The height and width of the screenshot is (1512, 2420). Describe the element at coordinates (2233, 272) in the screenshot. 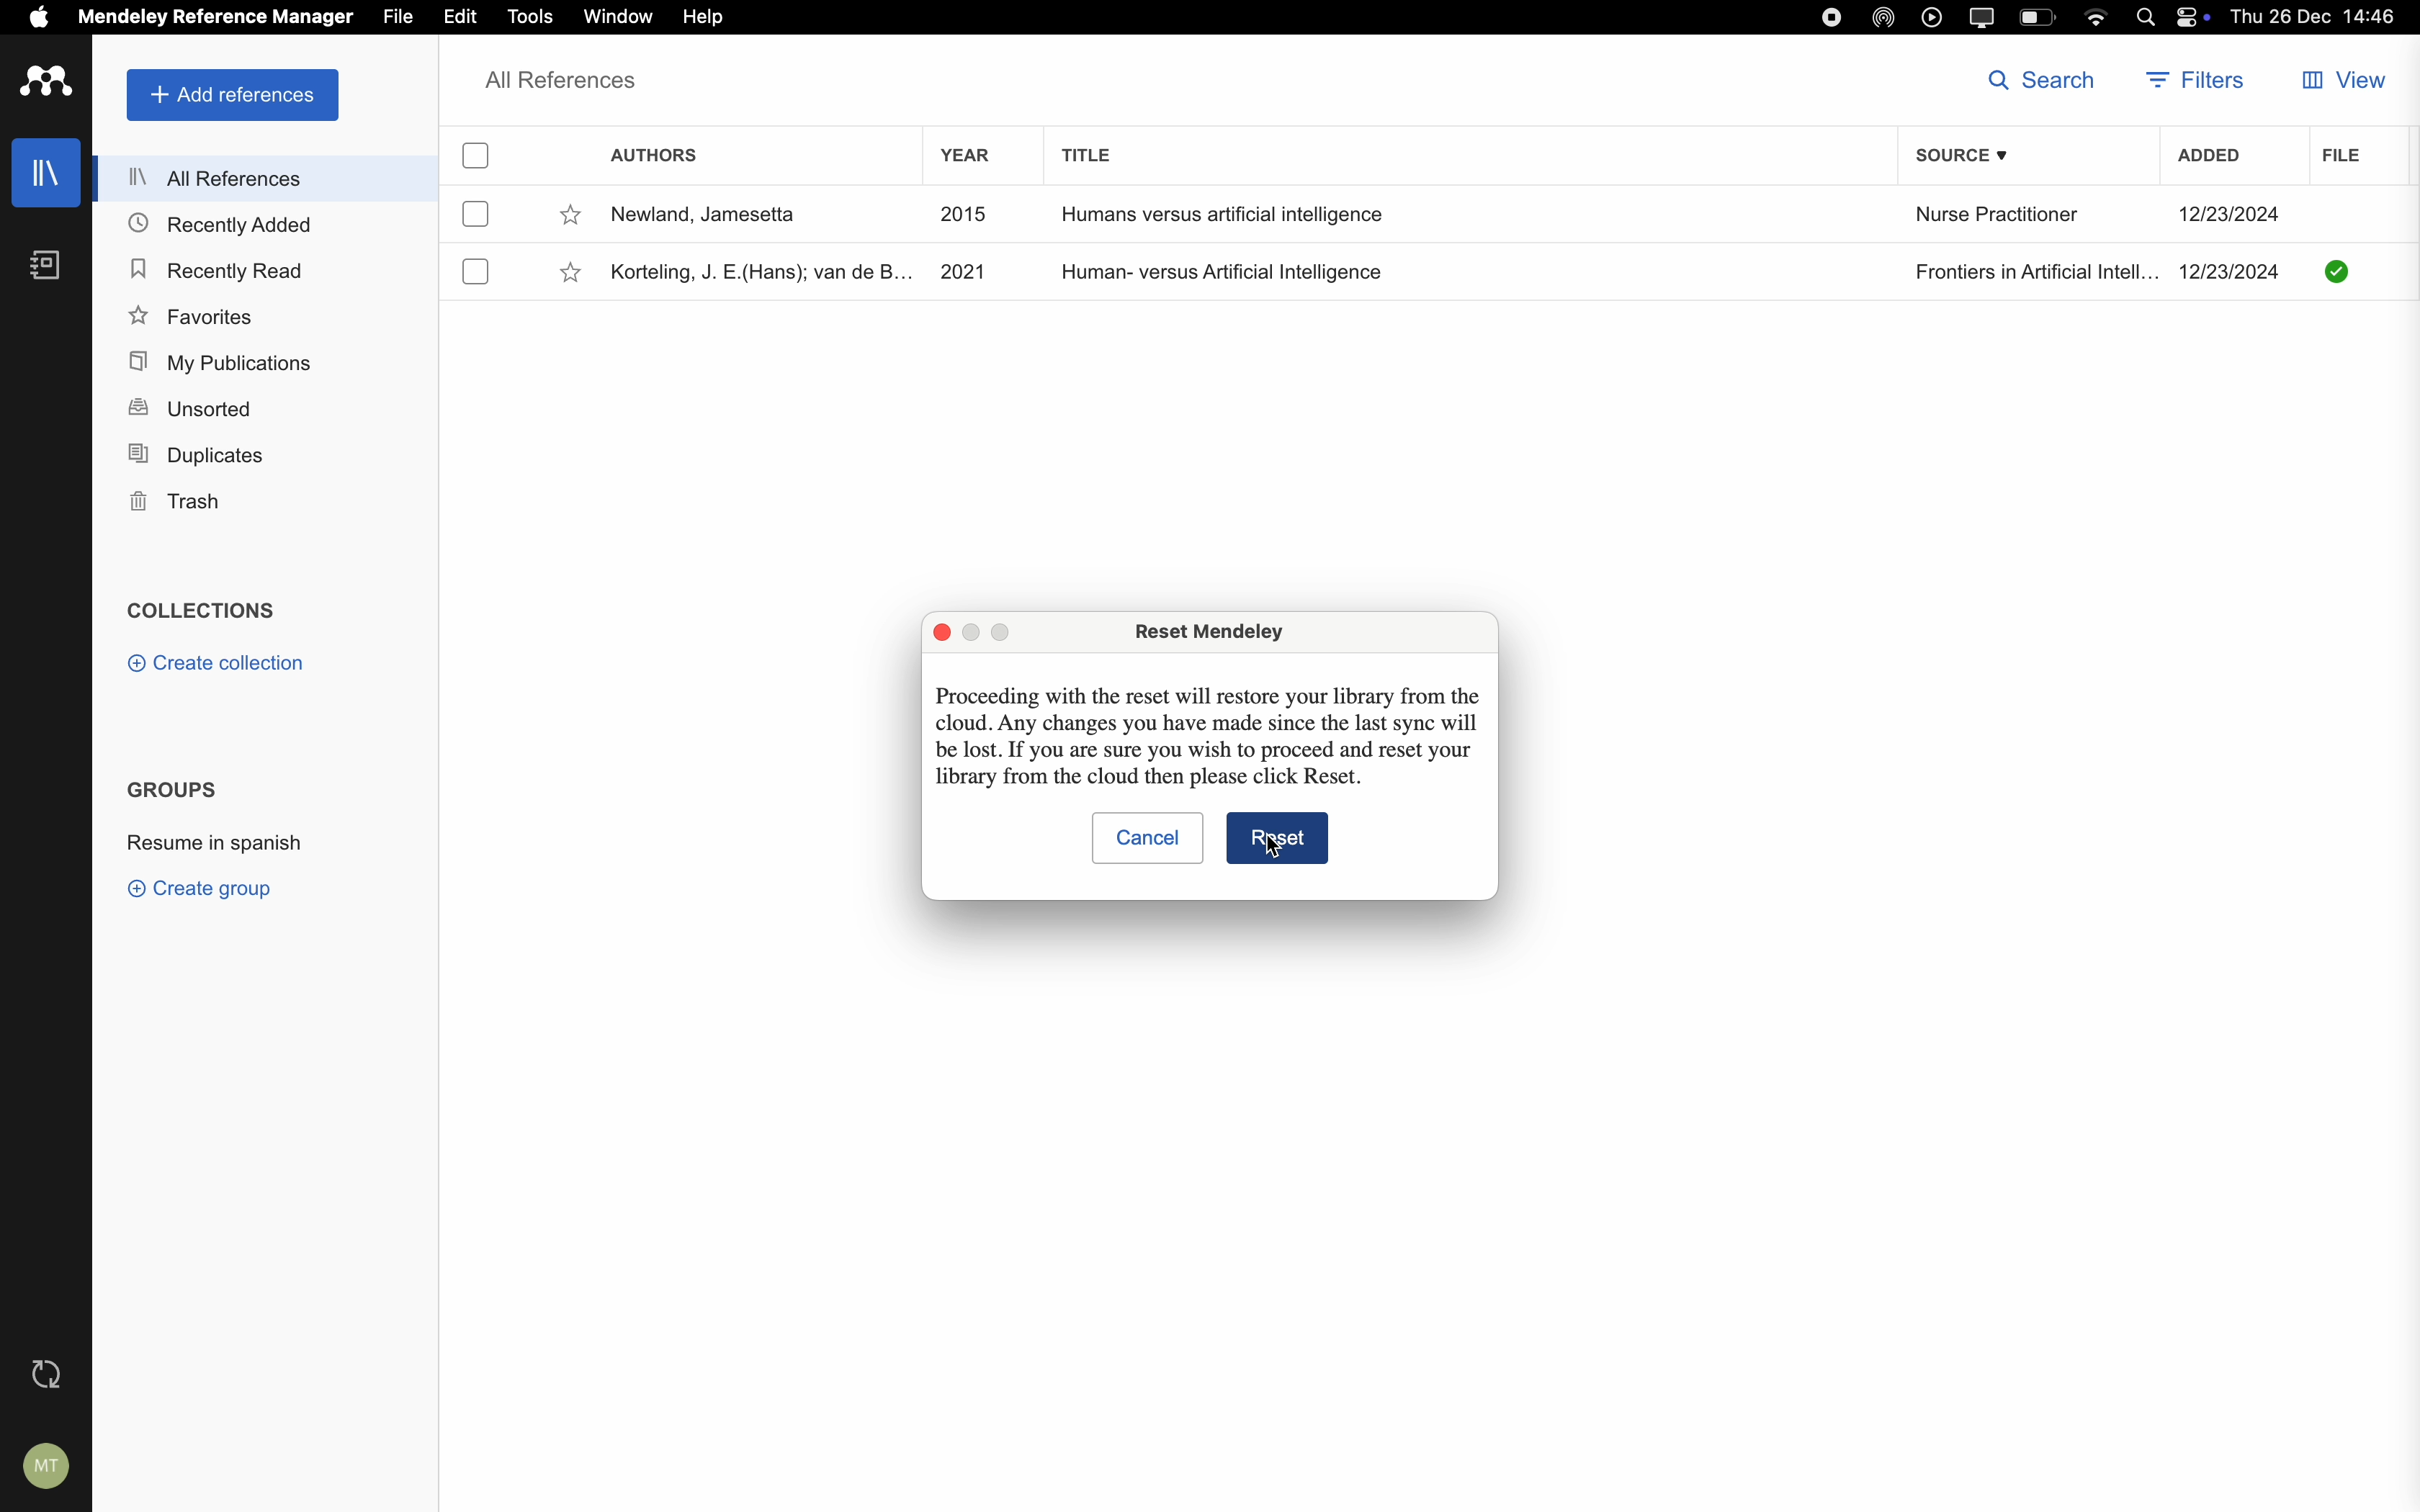

I see `12/23/2024` at that location.